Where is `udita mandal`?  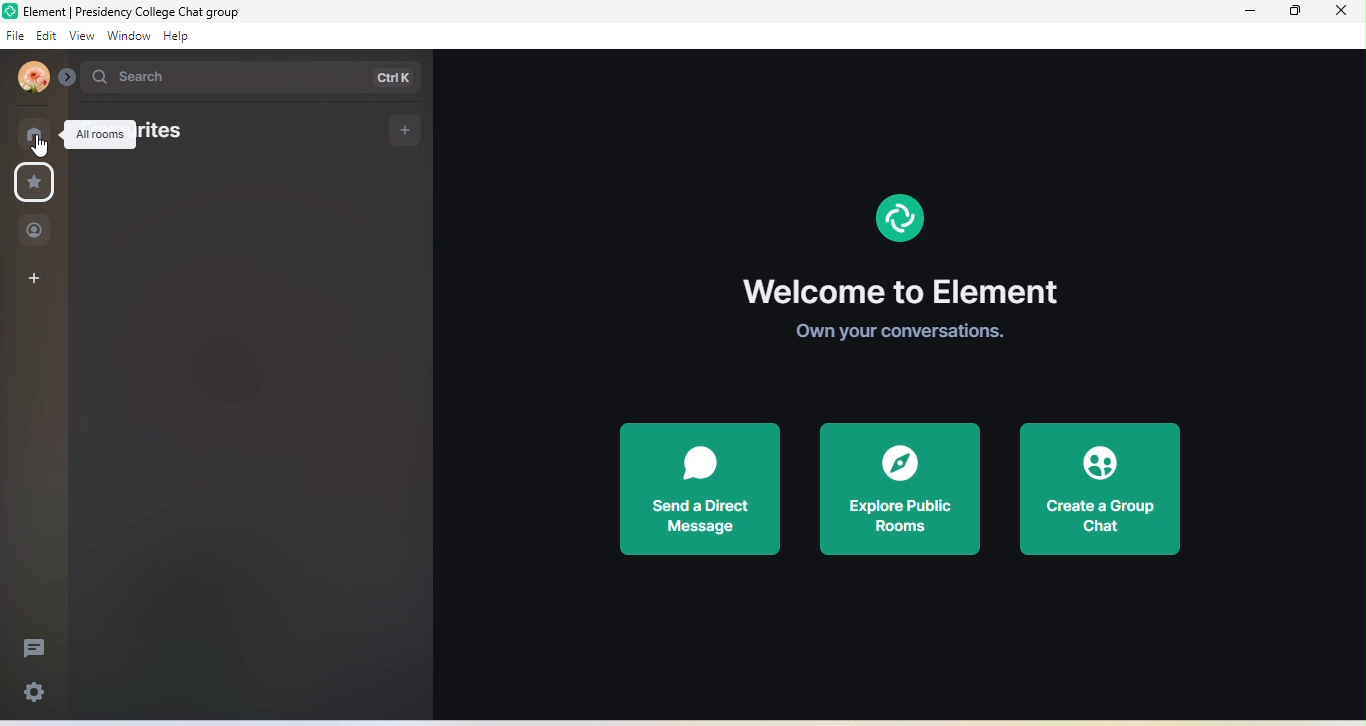
udita mandal is located at coordinates (33, 76).